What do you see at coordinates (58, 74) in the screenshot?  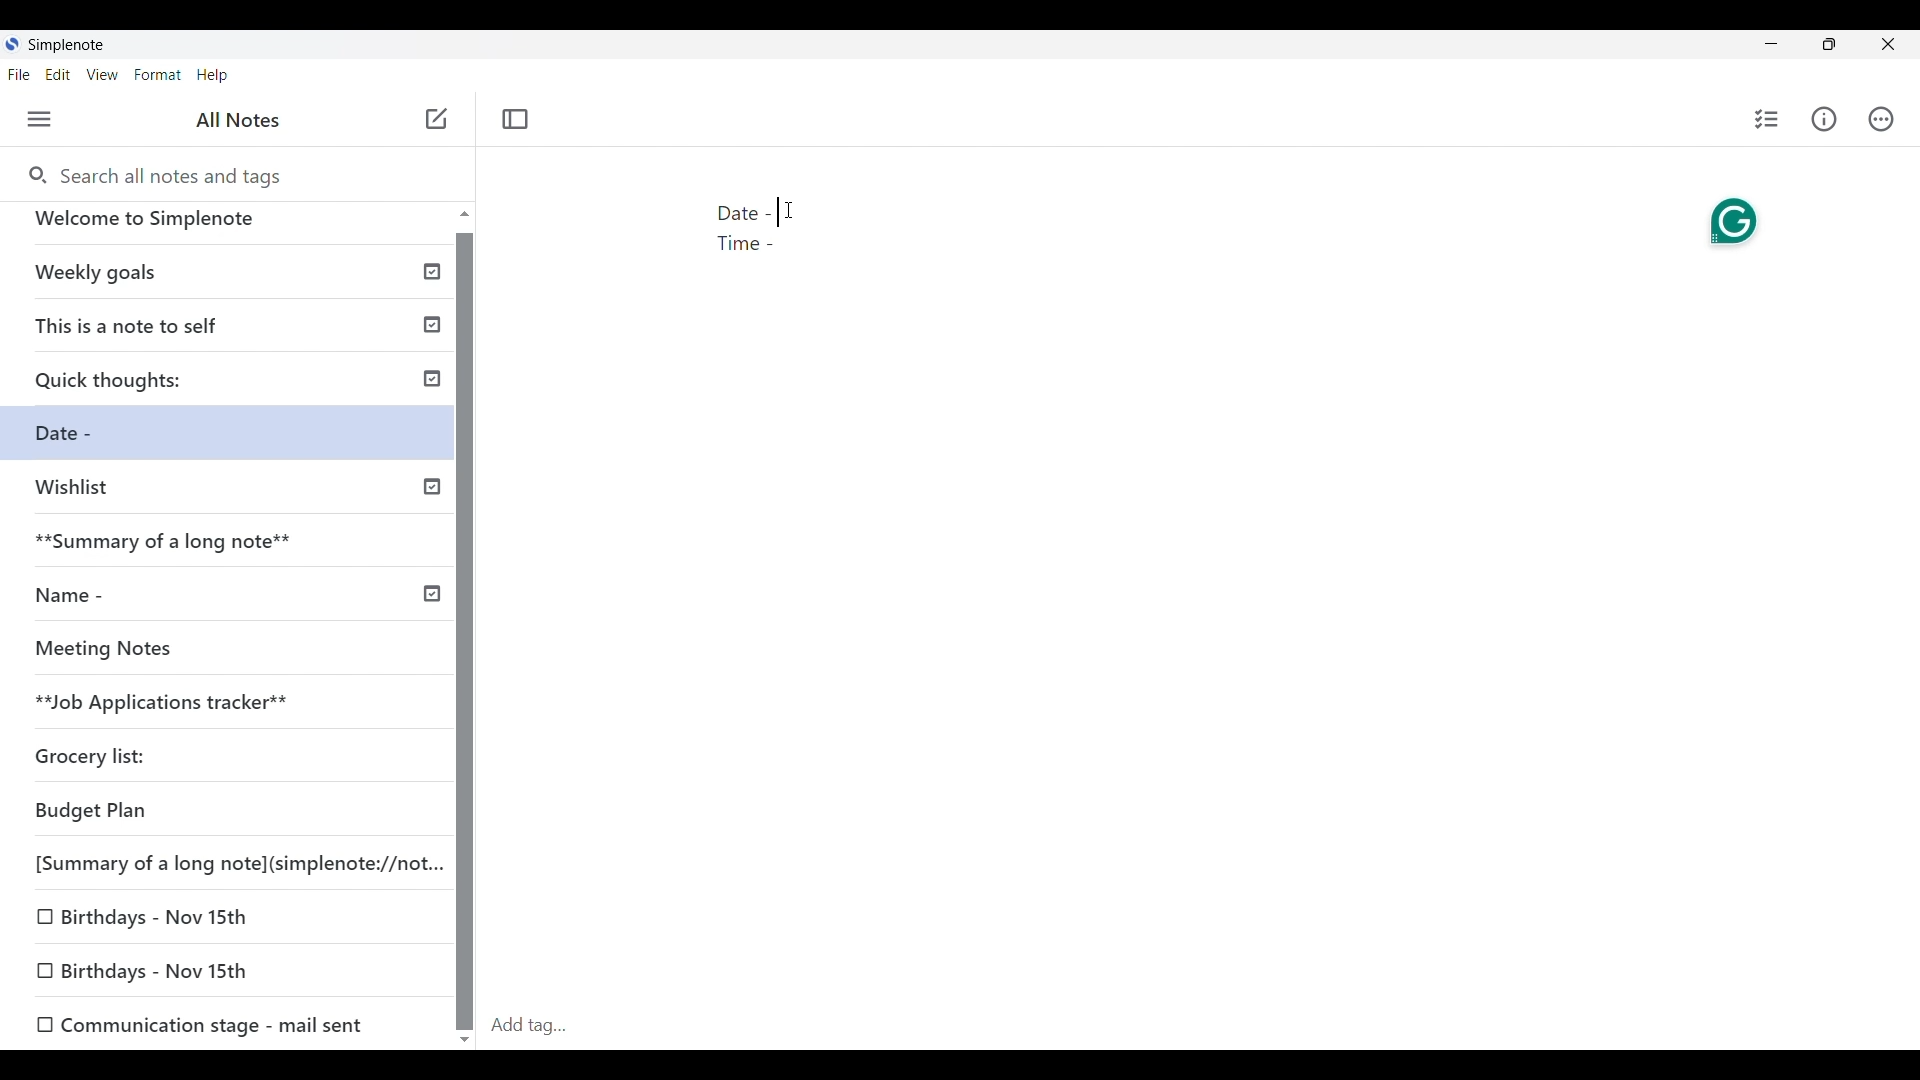 I see `Edit menu` at bounding box center [58, 74].